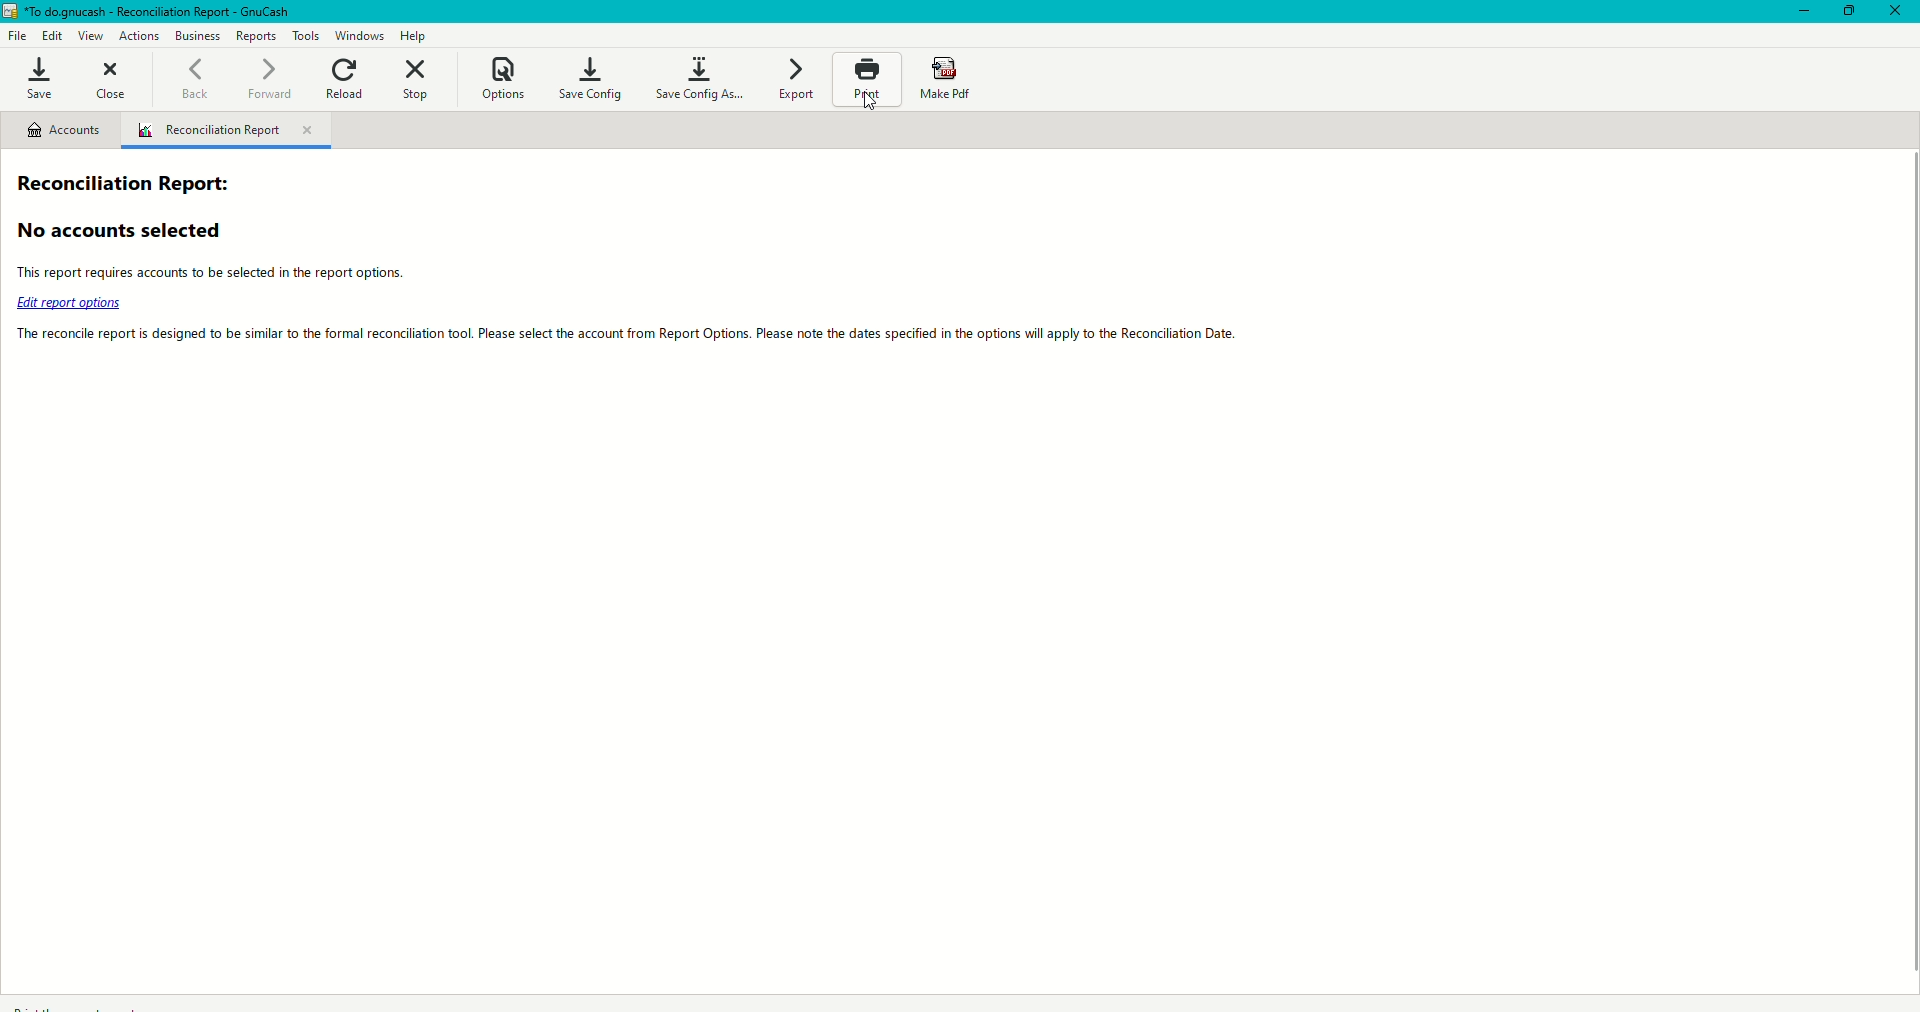 This screenshot has height=1012, width=1920. I want to click on Export, so click(801, 79).